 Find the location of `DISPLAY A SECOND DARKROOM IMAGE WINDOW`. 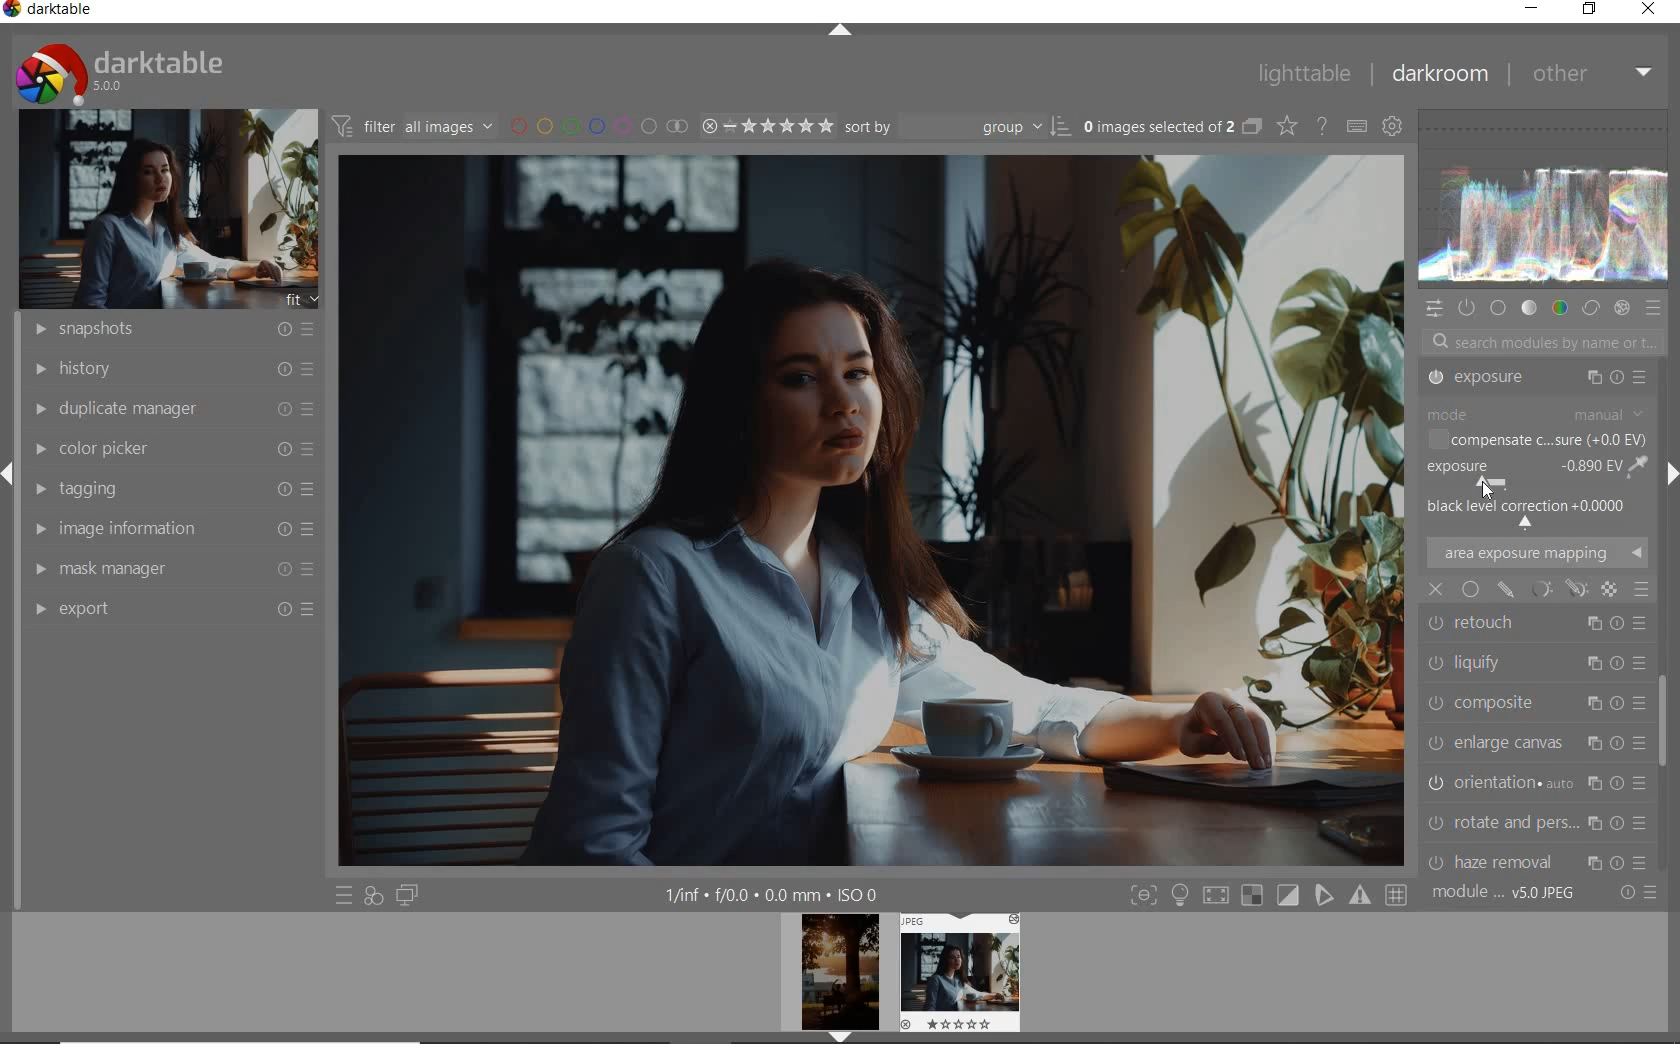

DISPLAY A SECOND DARKROOM IMAGE WINDOW is located at coordinates (408, 896).